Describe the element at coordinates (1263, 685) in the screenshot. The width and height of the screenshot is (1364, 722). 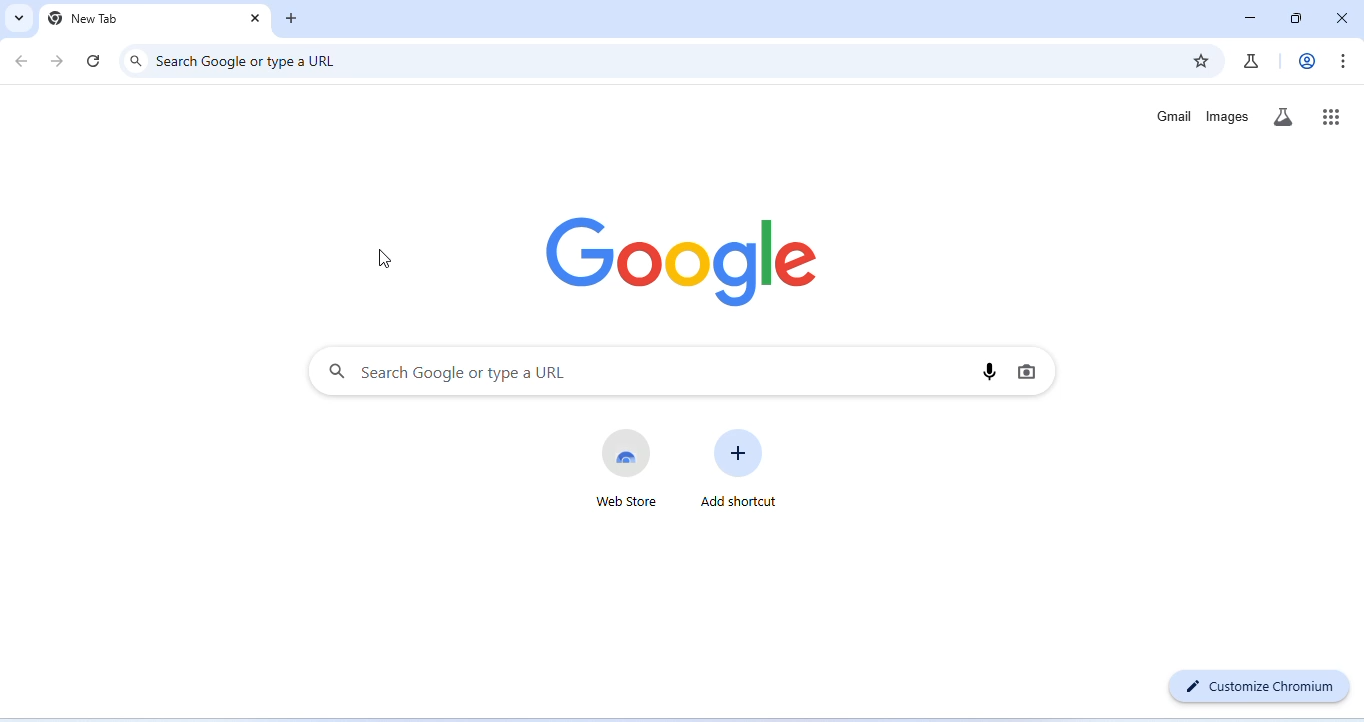
I see `customize chromium` at that location.